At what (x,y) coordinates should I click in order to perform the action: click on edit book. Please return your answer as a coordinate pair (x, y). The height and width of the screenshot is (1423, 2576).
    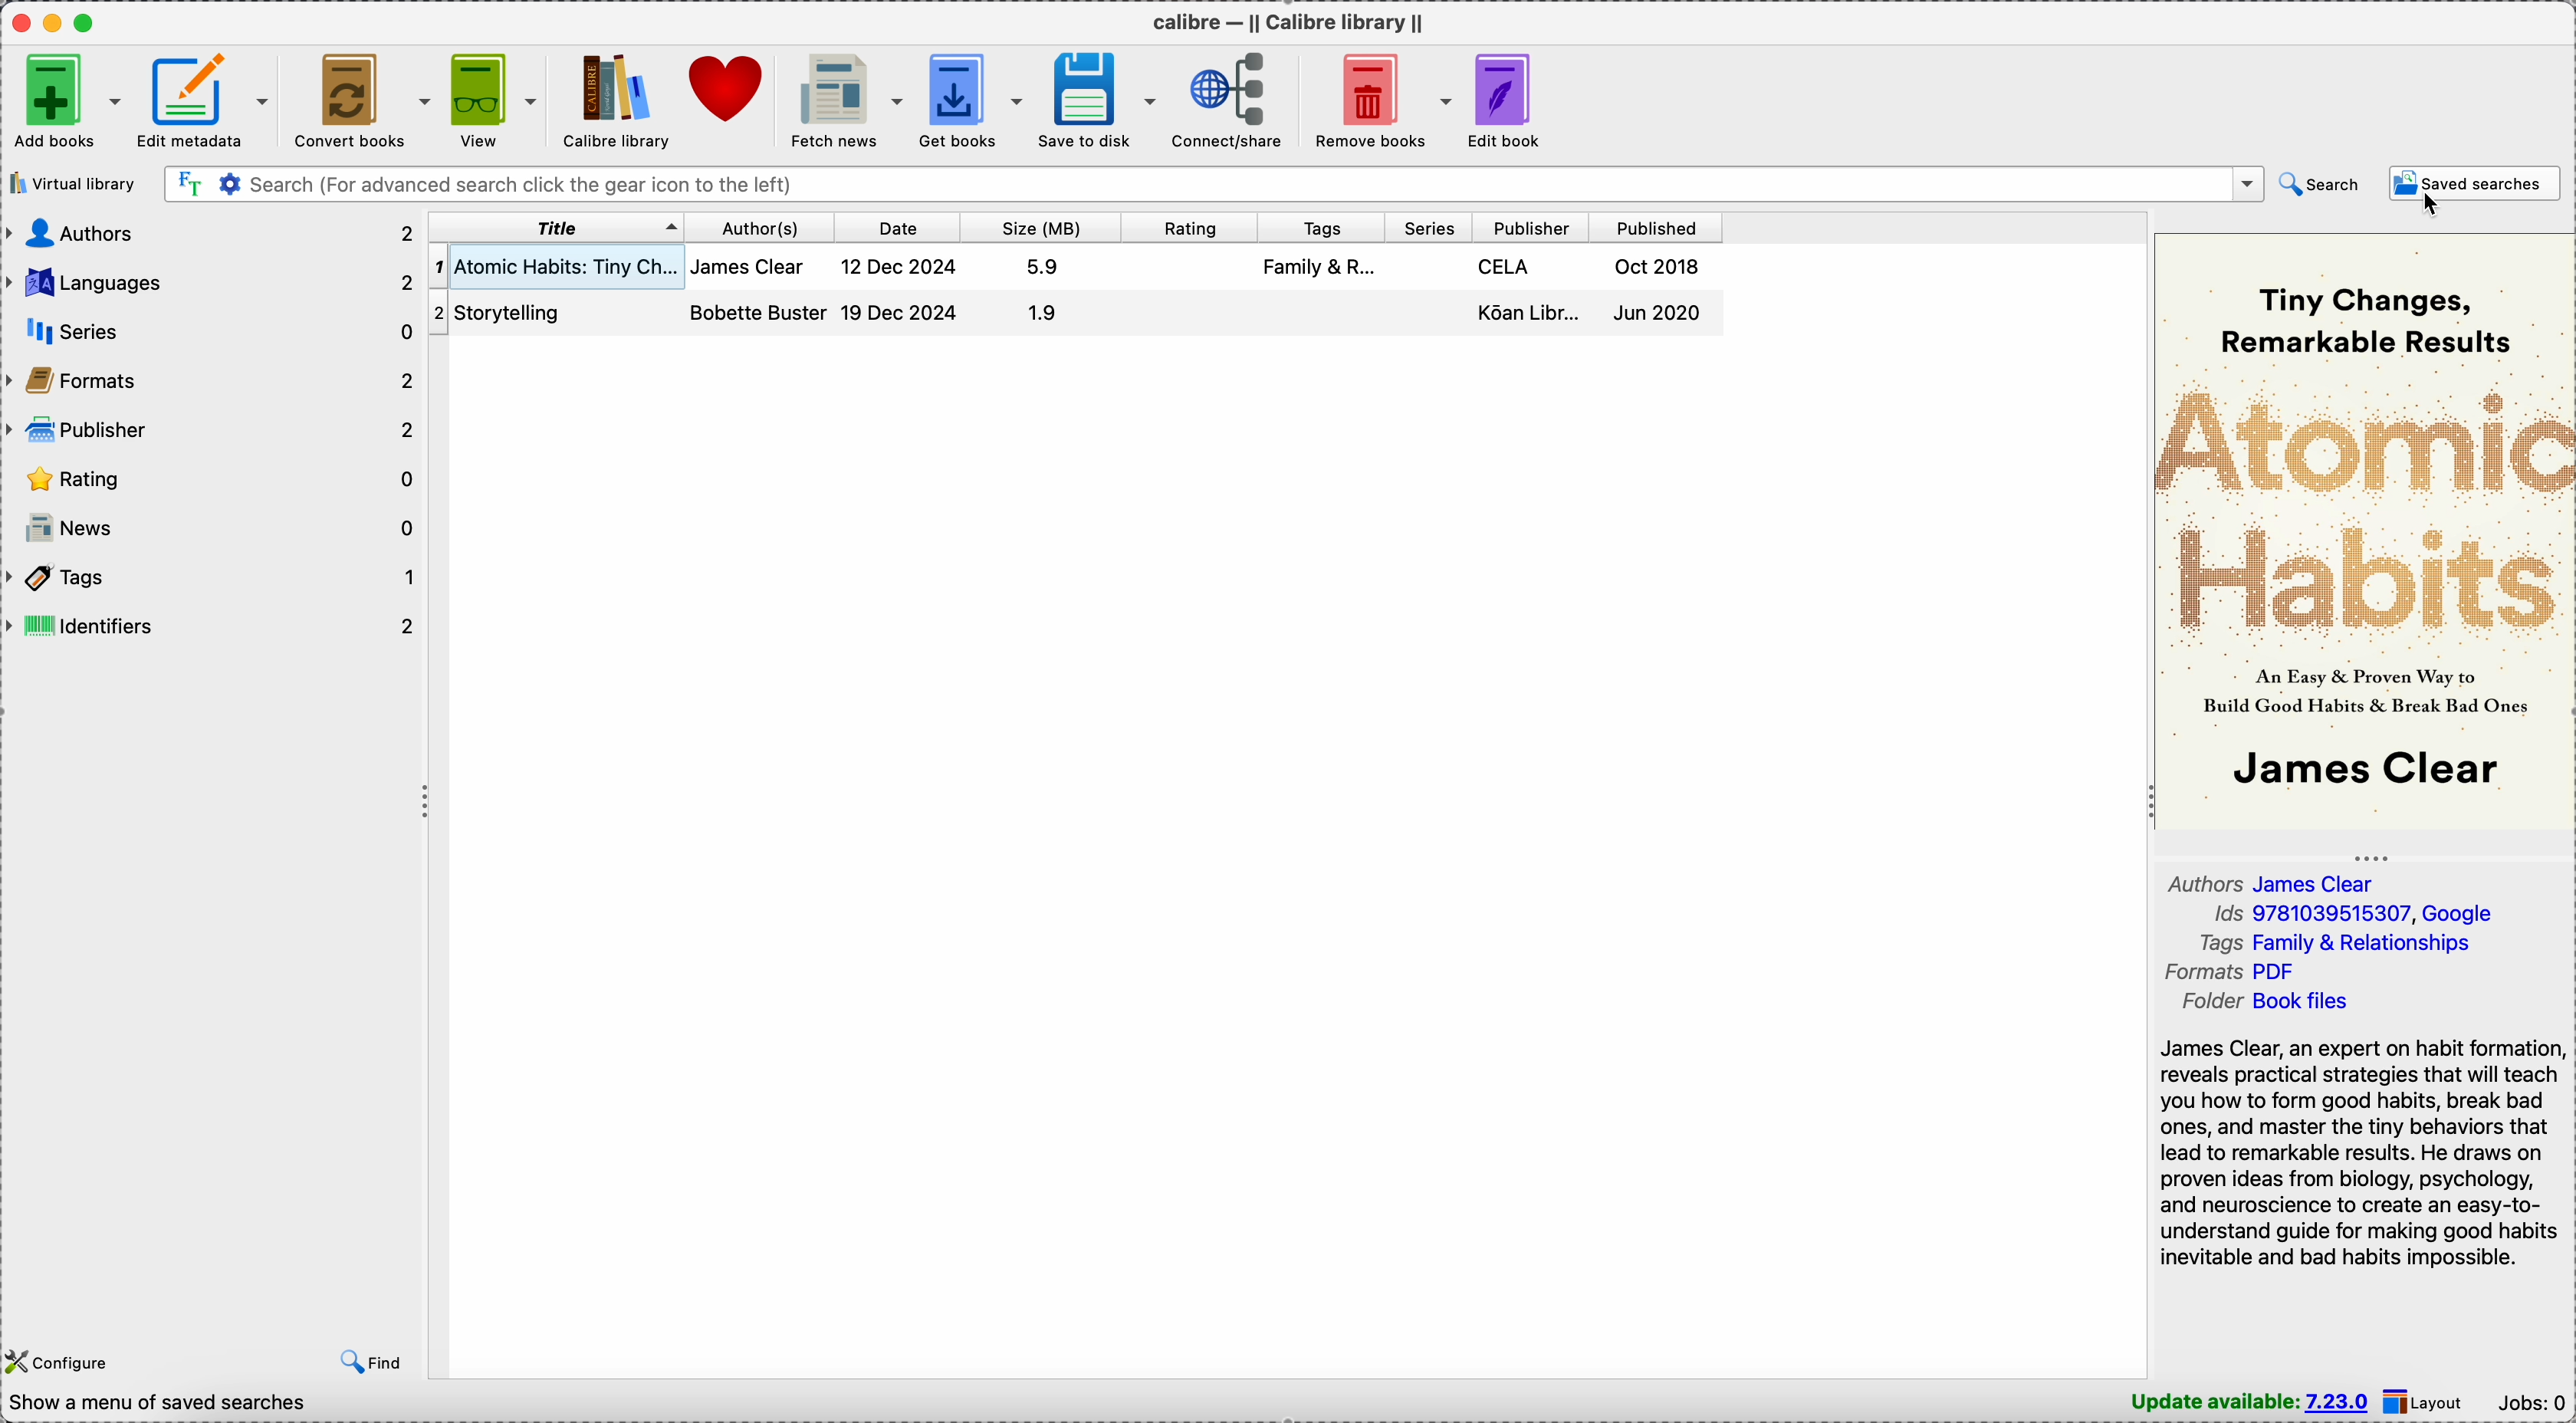
    Looking at the image, I should click on (1512, 101).